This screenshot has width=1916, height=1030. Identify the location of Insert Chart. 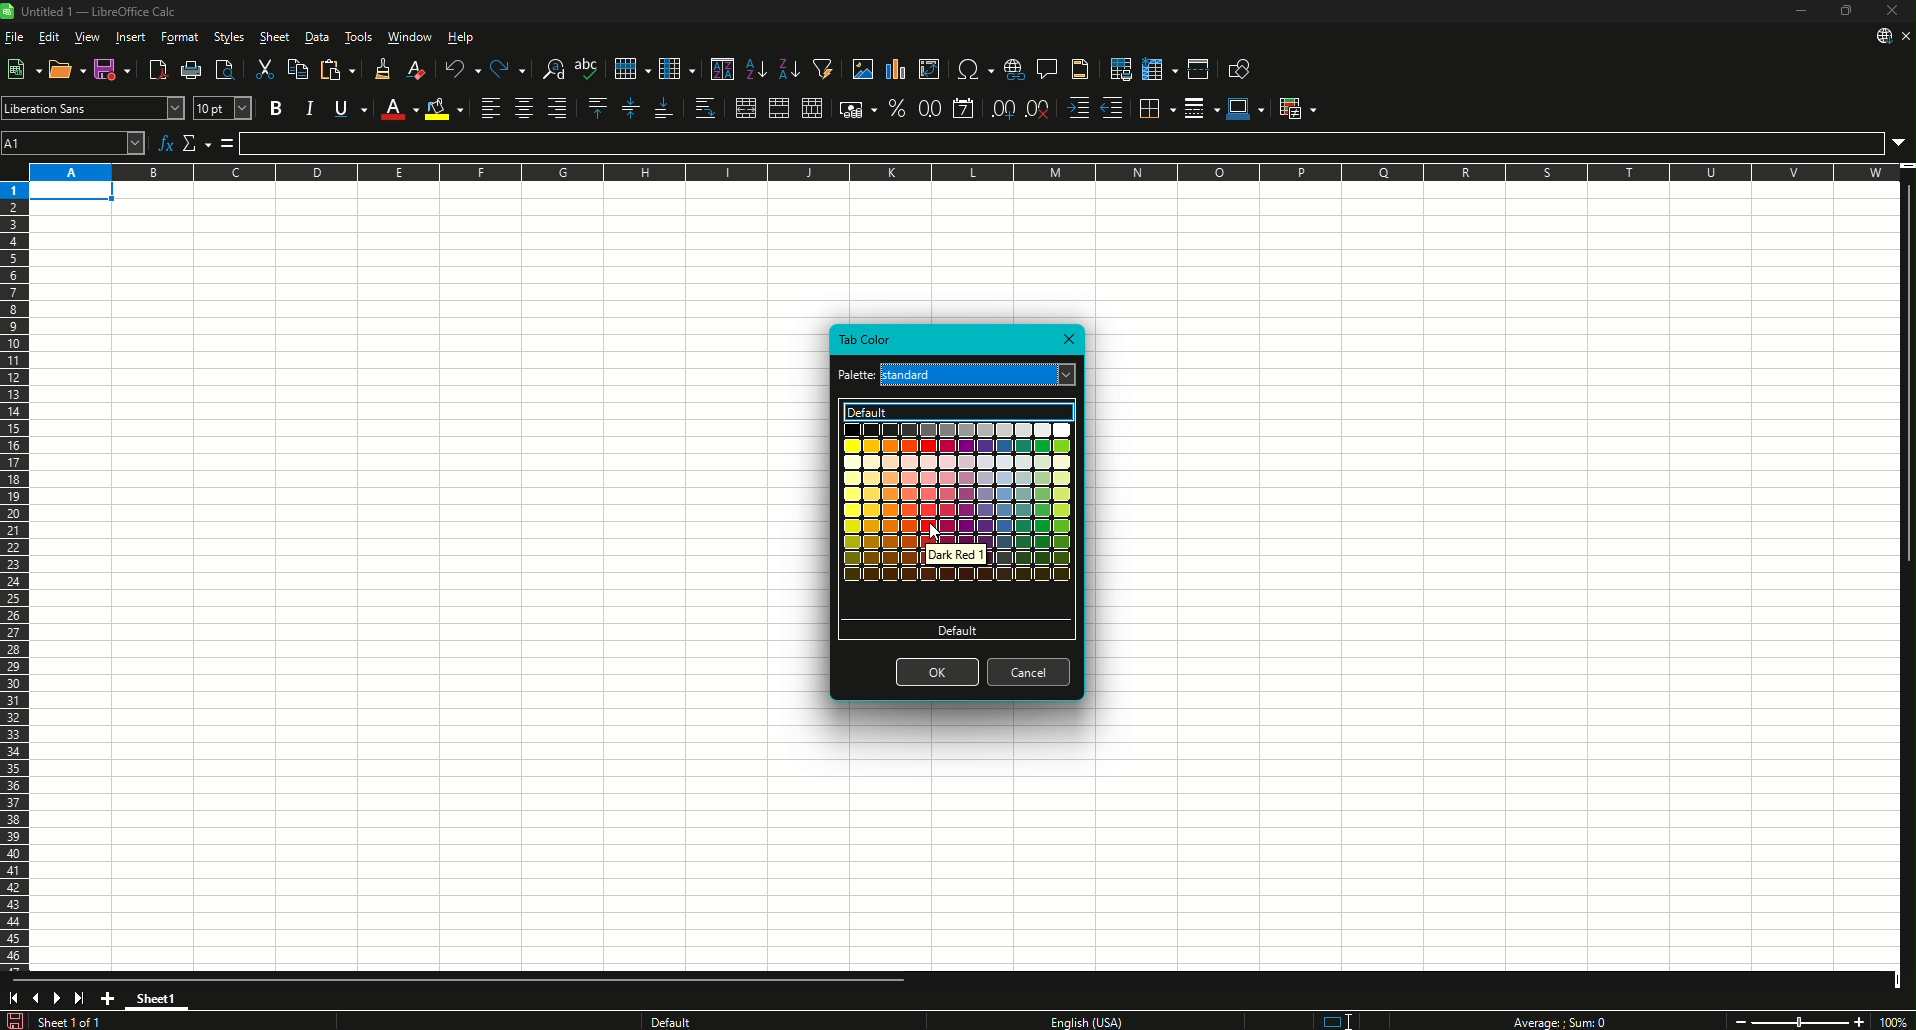
(896, 69).